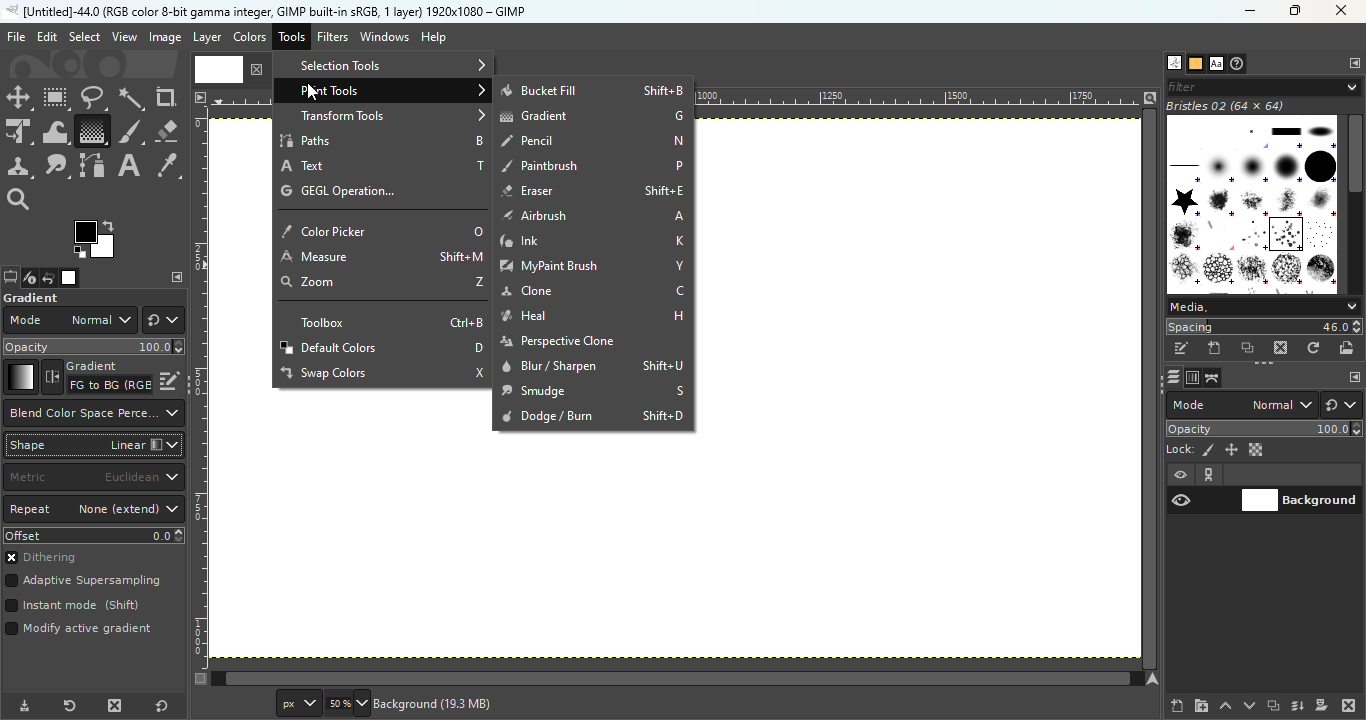 The width and height of the screenshot is (1366, 720). I want to click on Save tool preset, so click(22, 707).